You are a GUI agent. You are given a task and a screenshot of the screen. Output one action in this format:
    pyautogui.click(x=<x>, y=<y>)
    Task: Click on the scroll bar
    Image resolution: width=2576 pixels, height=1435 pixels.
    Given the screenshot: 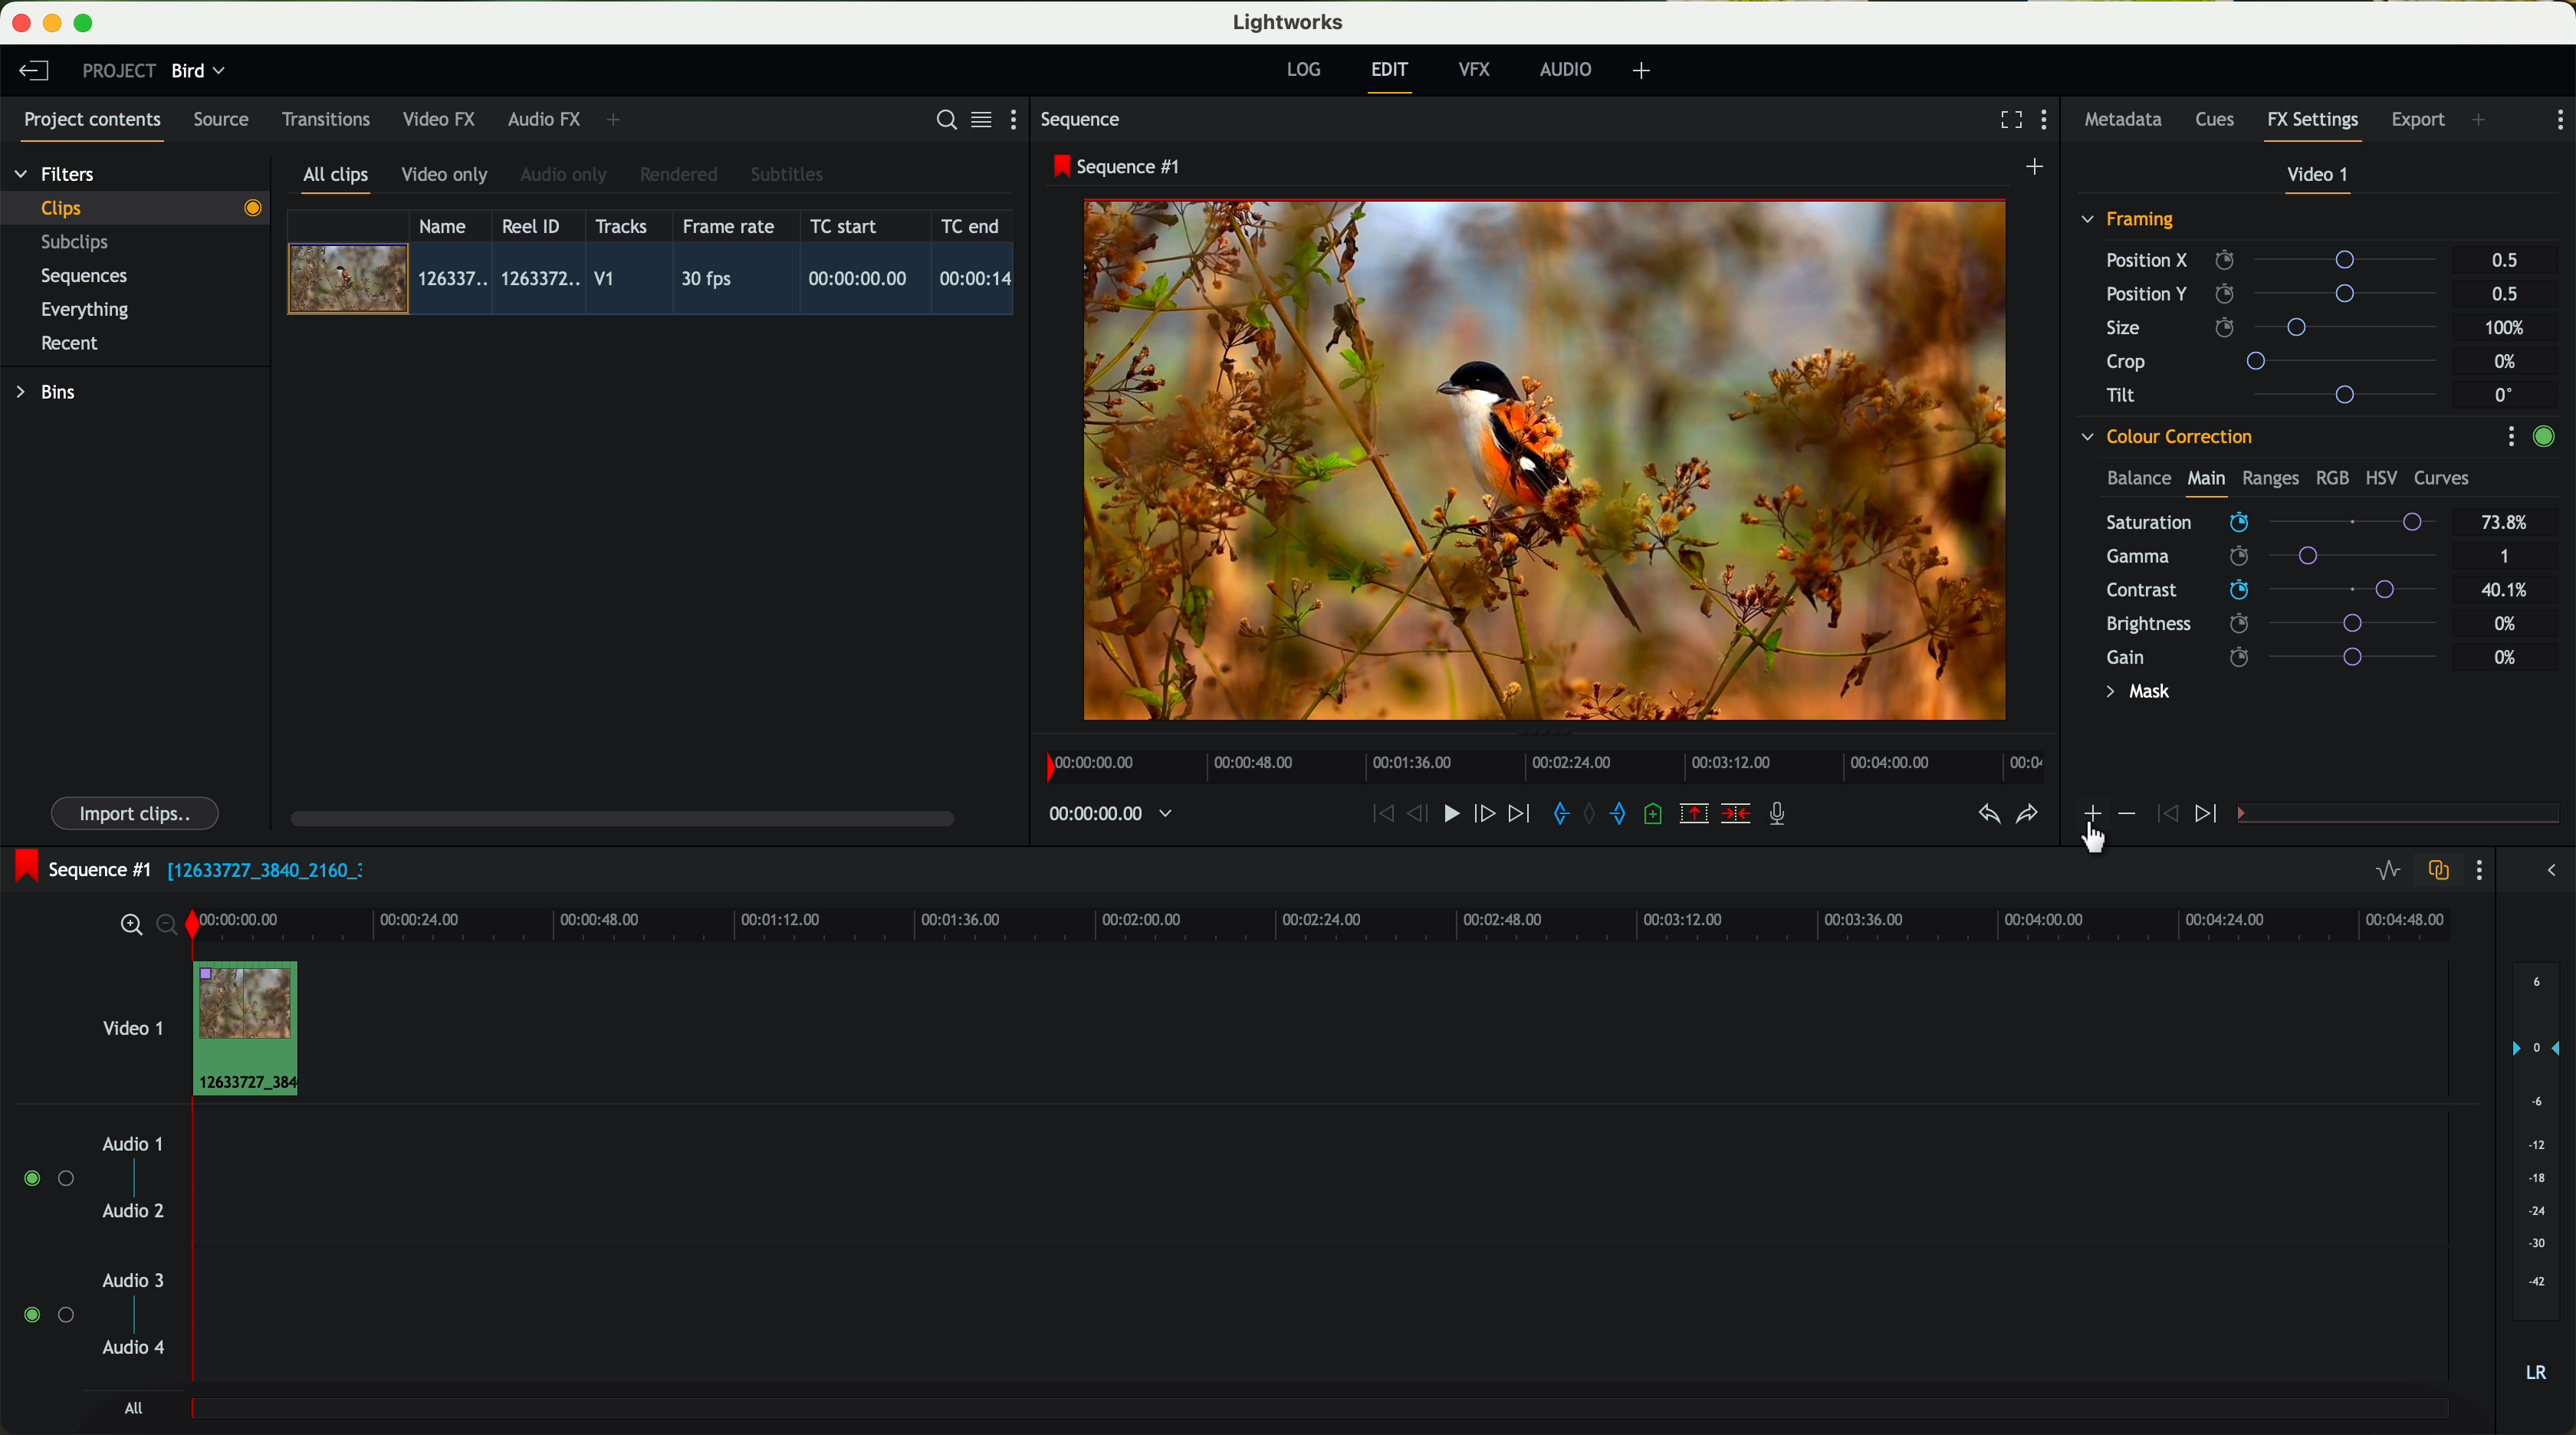 What is the action you would take?
    pyautogui.click(x=620, y=817)
    